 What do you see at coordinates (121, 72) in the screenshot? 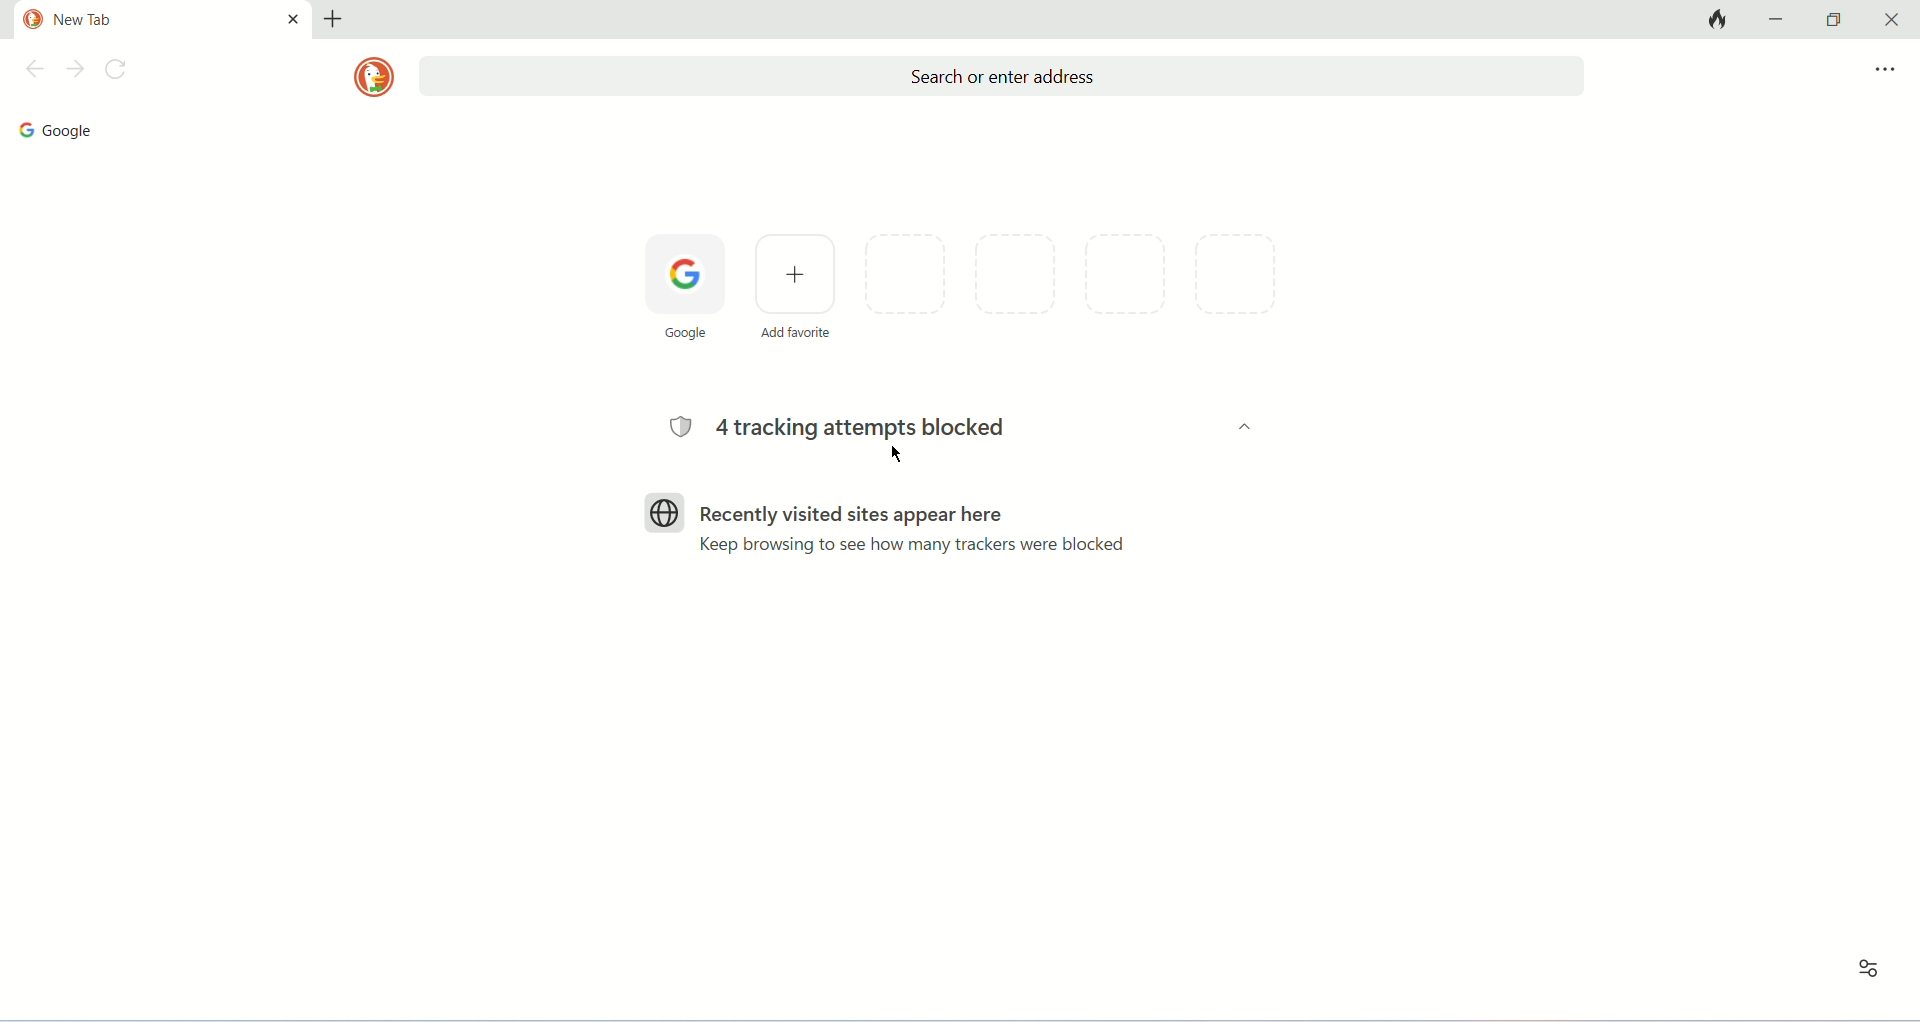
I see `refresh` at bounding box center [121, 72].